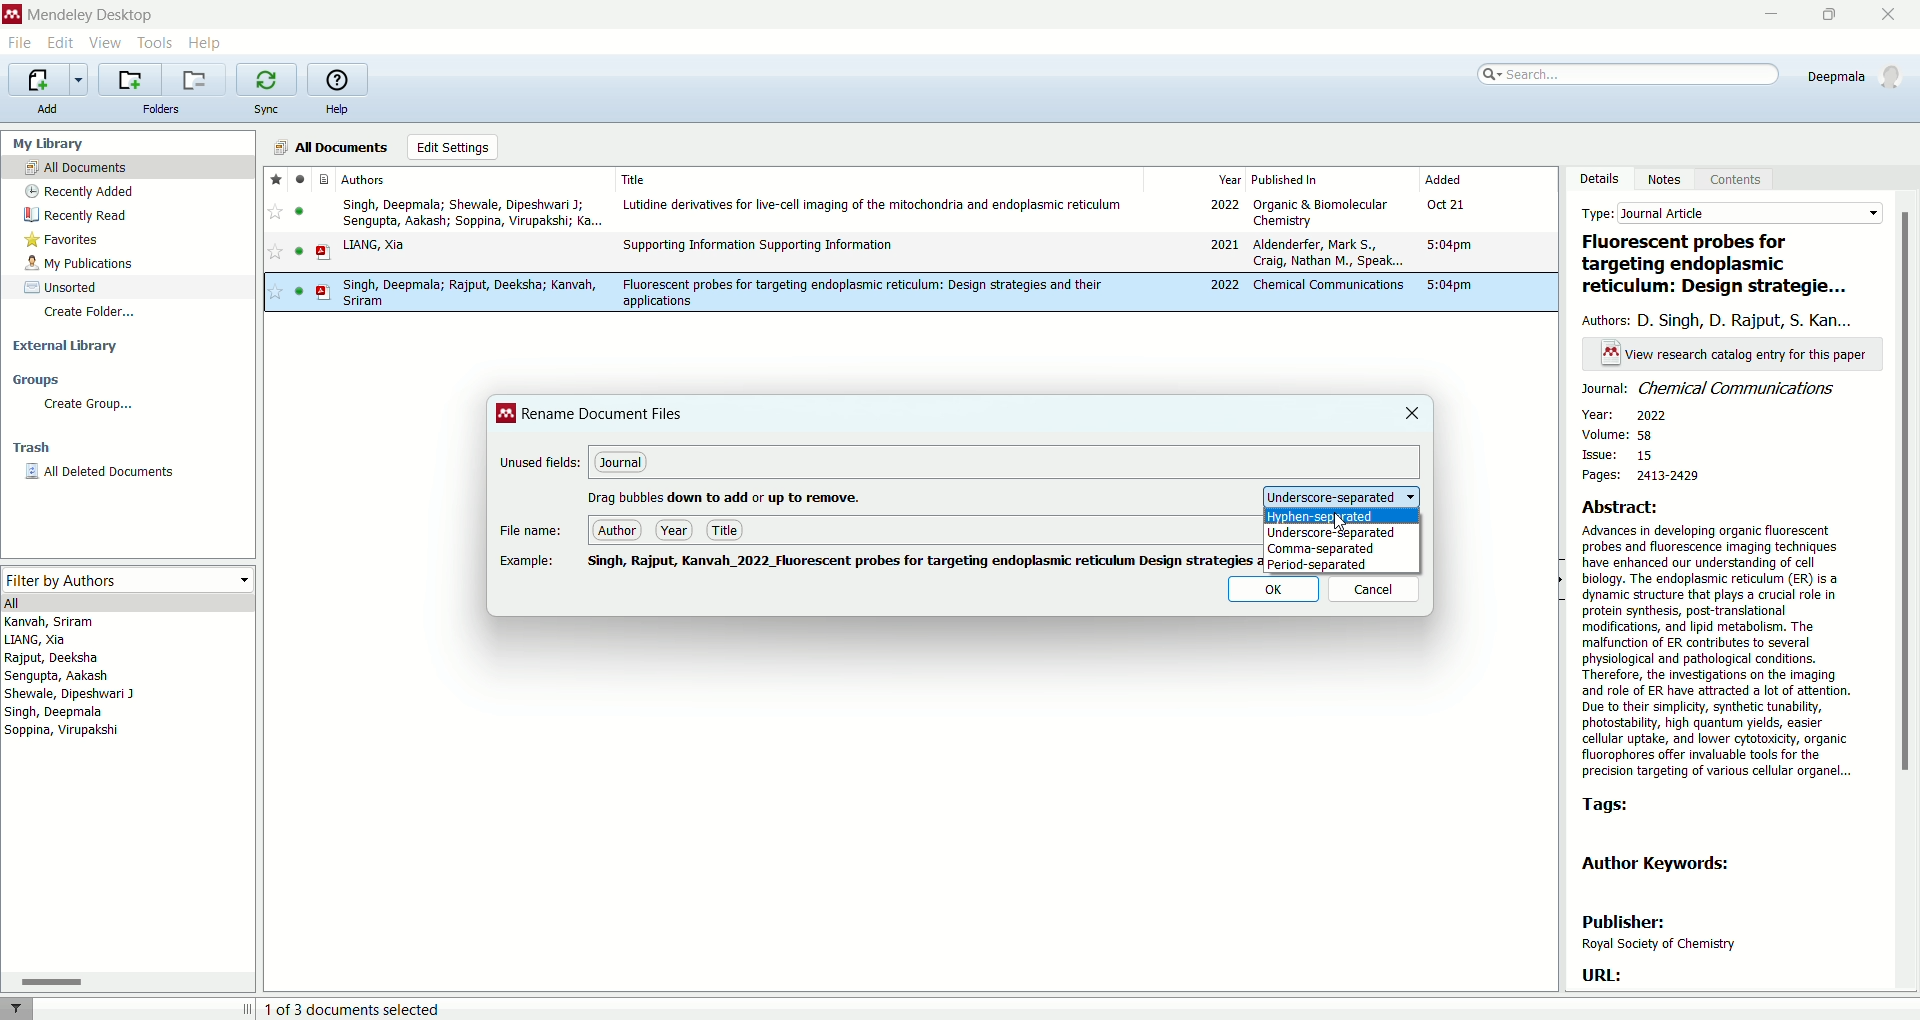 The image size is (1920, 1020). I want to click on read/unread, so click(299, 211).